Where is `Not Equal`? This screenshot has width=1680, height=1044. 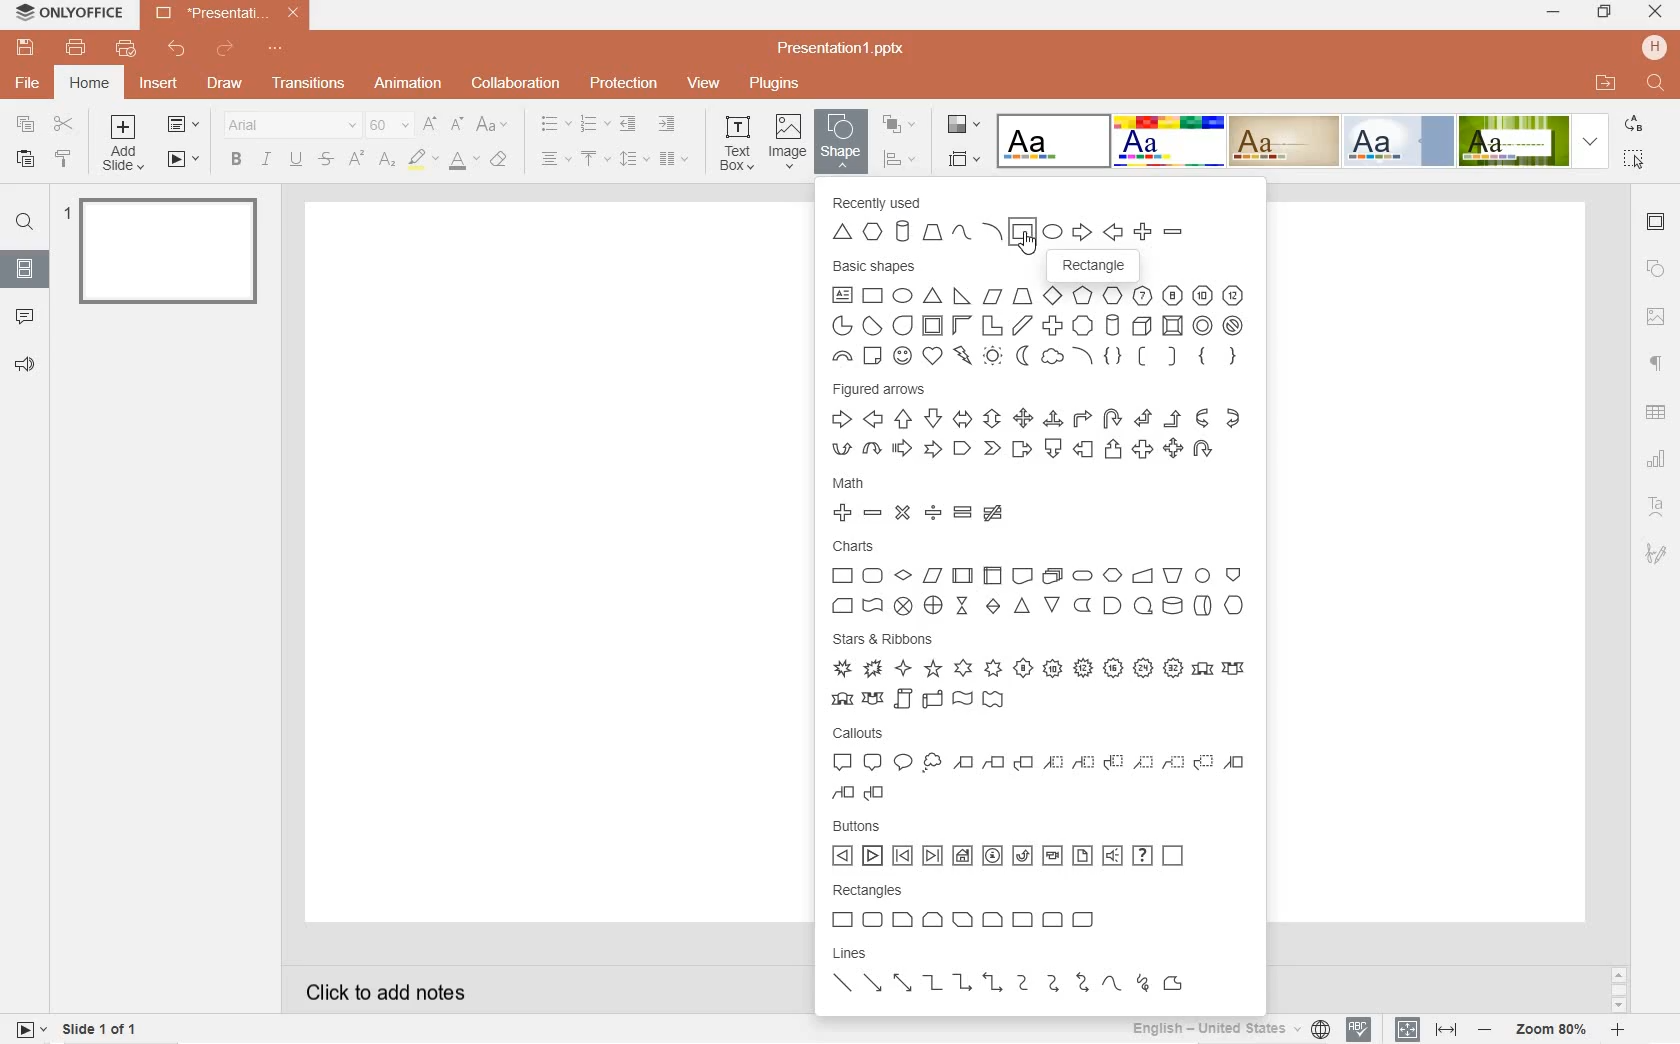 Not Equal is located at coordinates (995, 514).